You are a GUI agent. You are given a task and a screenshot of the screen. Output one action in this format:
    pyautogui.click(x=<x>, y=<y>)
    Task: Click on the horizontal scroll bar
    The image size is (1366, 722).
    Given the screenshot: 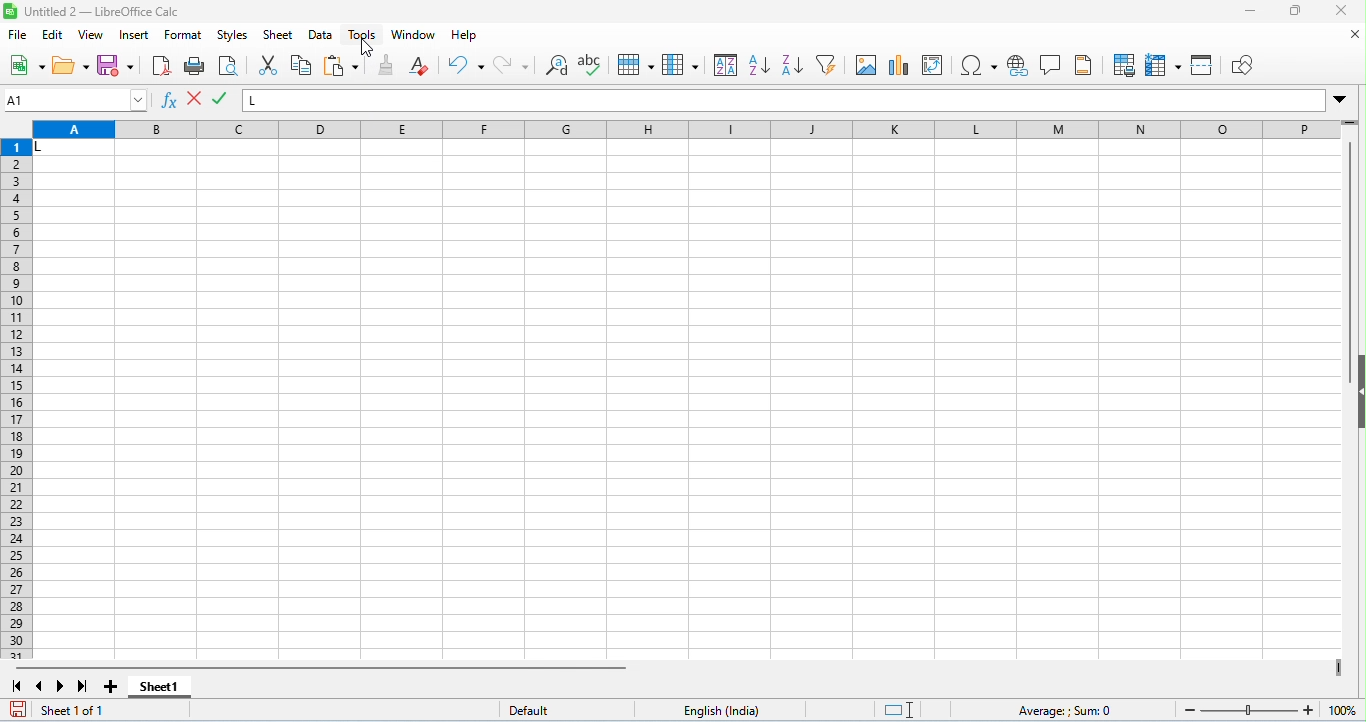 What is the action you would take?
    pyautogui.click(x=326, y=668)
    